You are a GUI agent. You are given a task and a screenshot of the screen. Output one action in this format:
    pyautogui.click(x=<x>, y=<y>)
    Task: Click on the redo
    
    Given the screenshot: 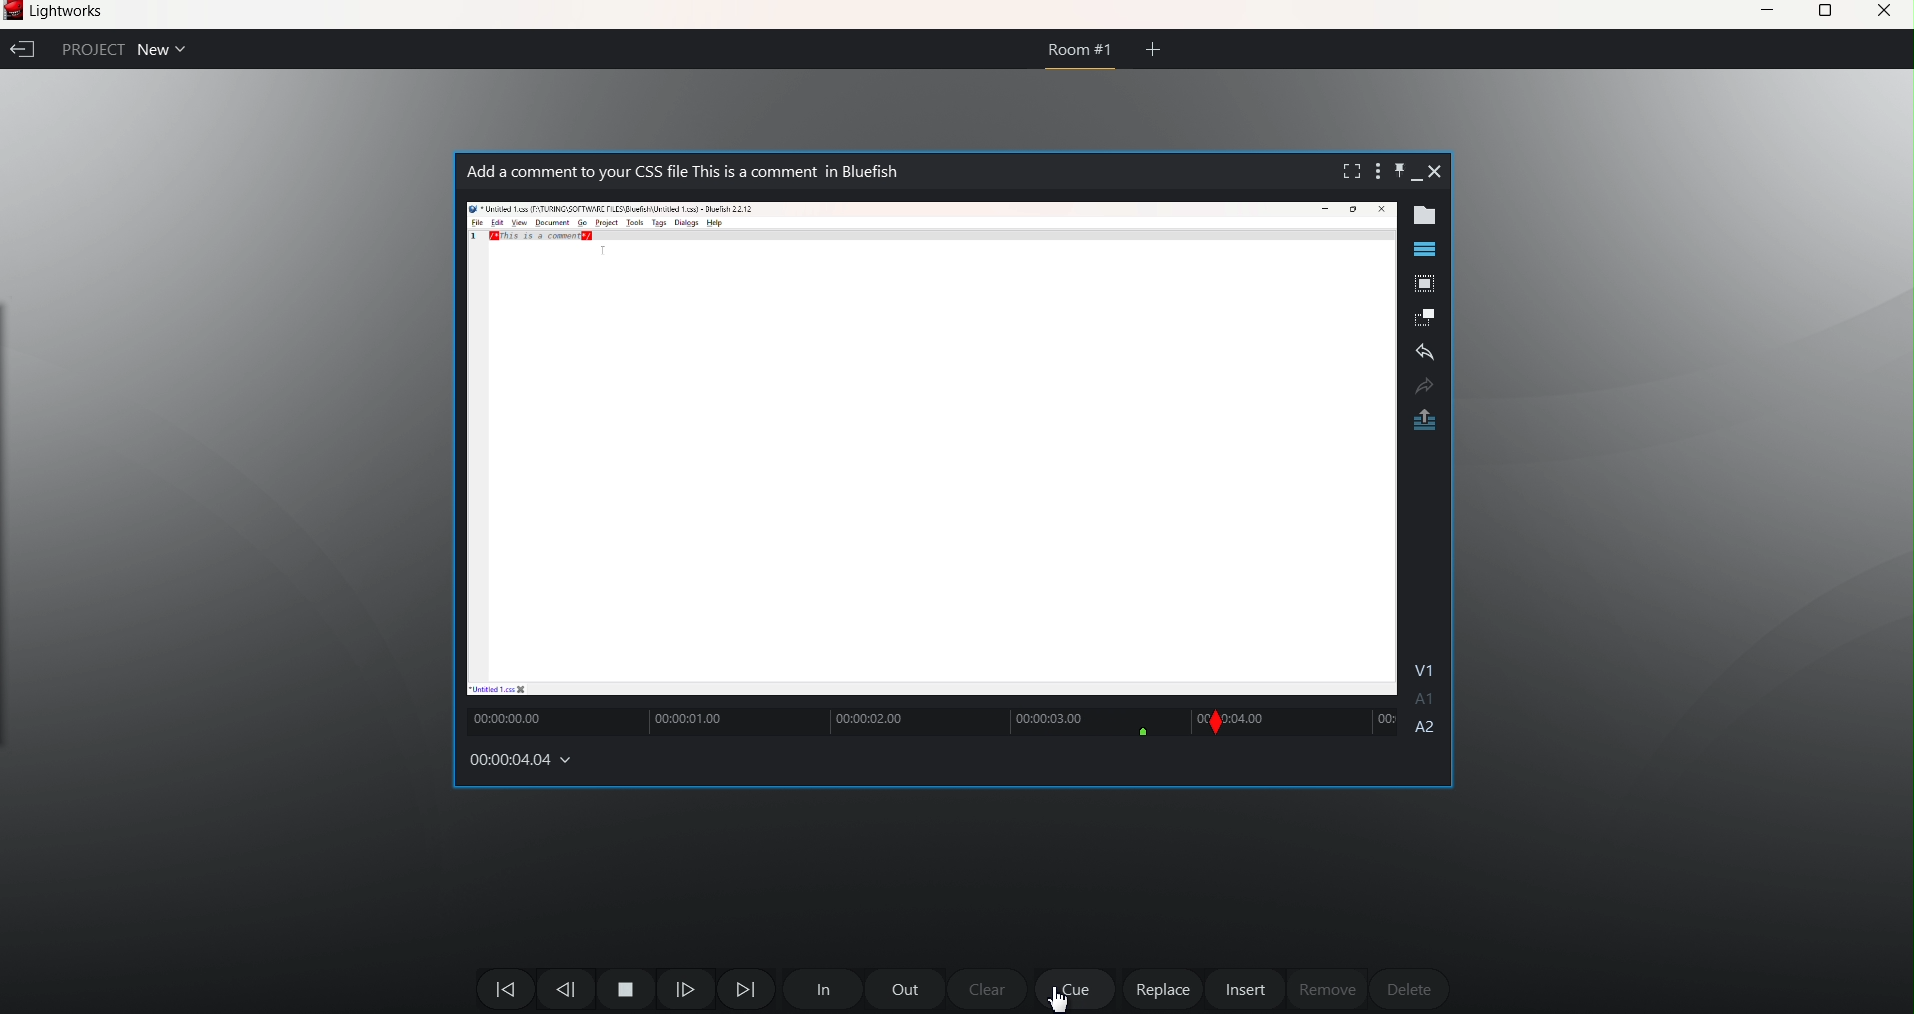 What is the action you would take?
    pyautogui.click(x=1423, y=386)
    